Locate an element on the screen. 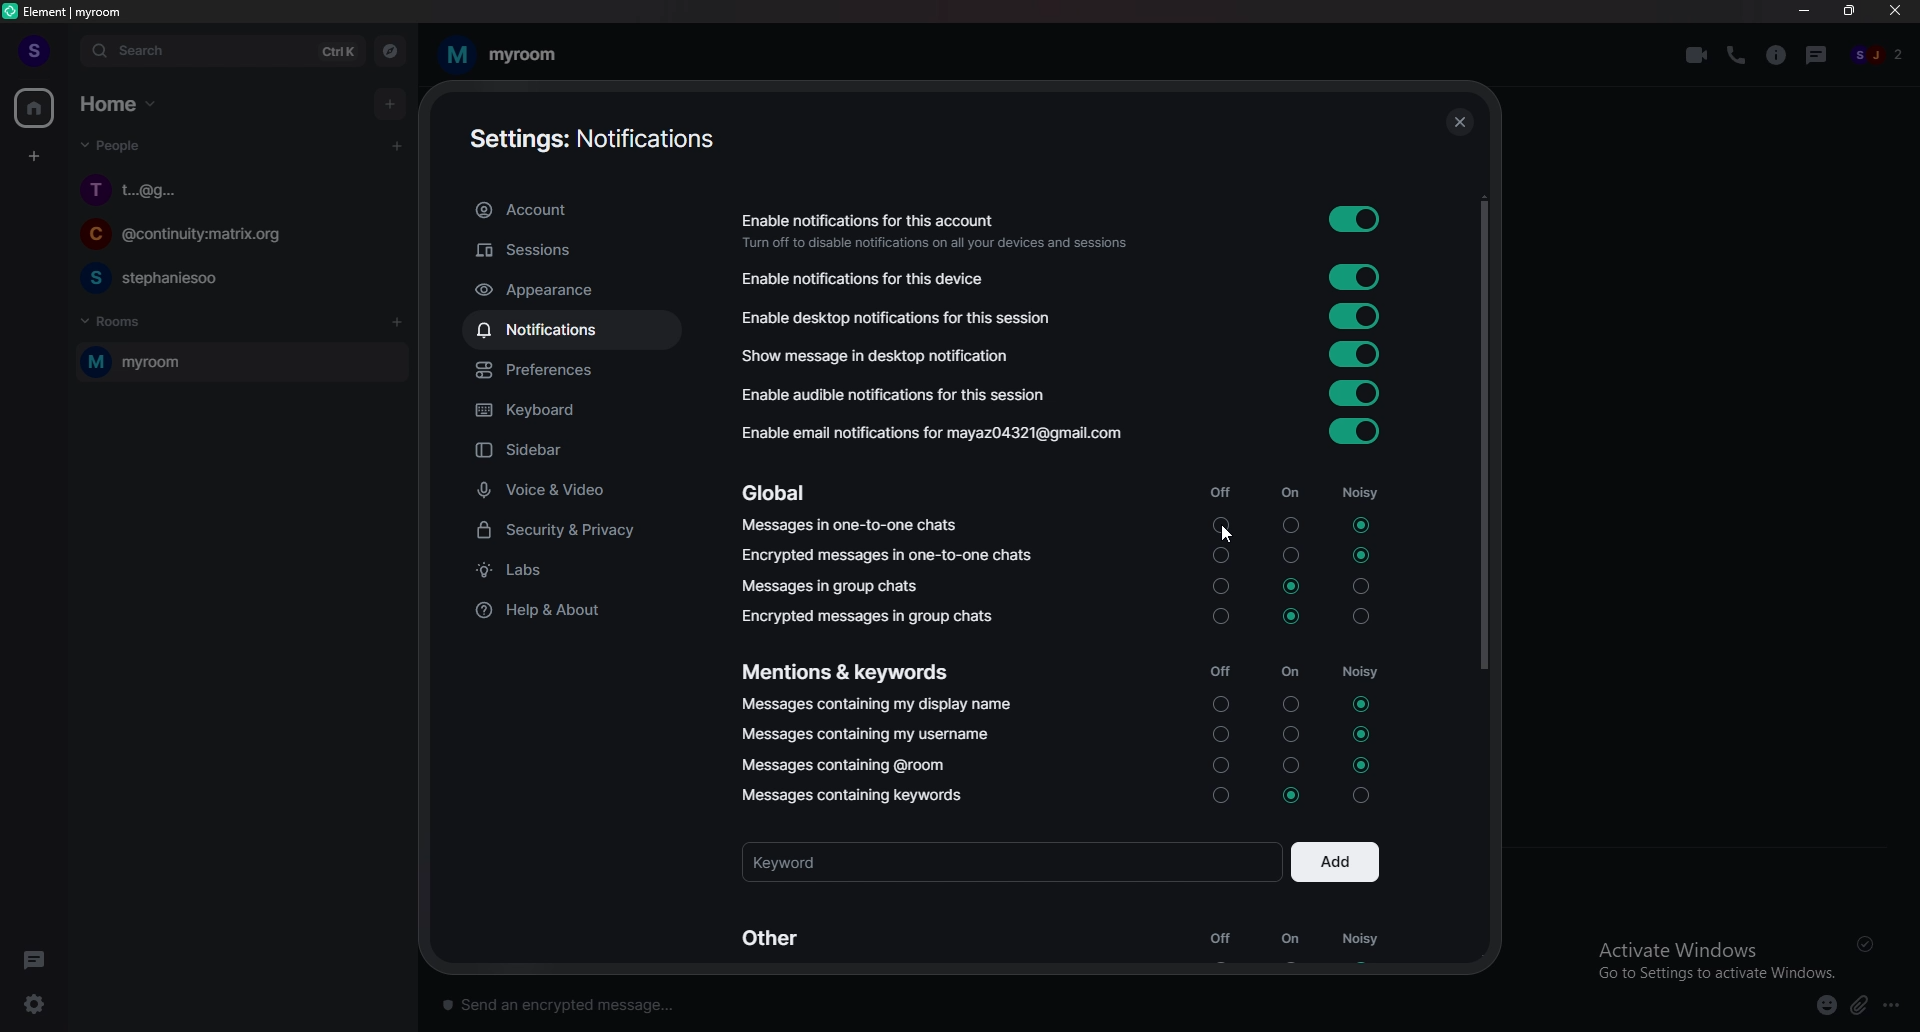 Image resolution: width=1920 pixels, height=1032 pixels. home is located at coordinates (35, 109).